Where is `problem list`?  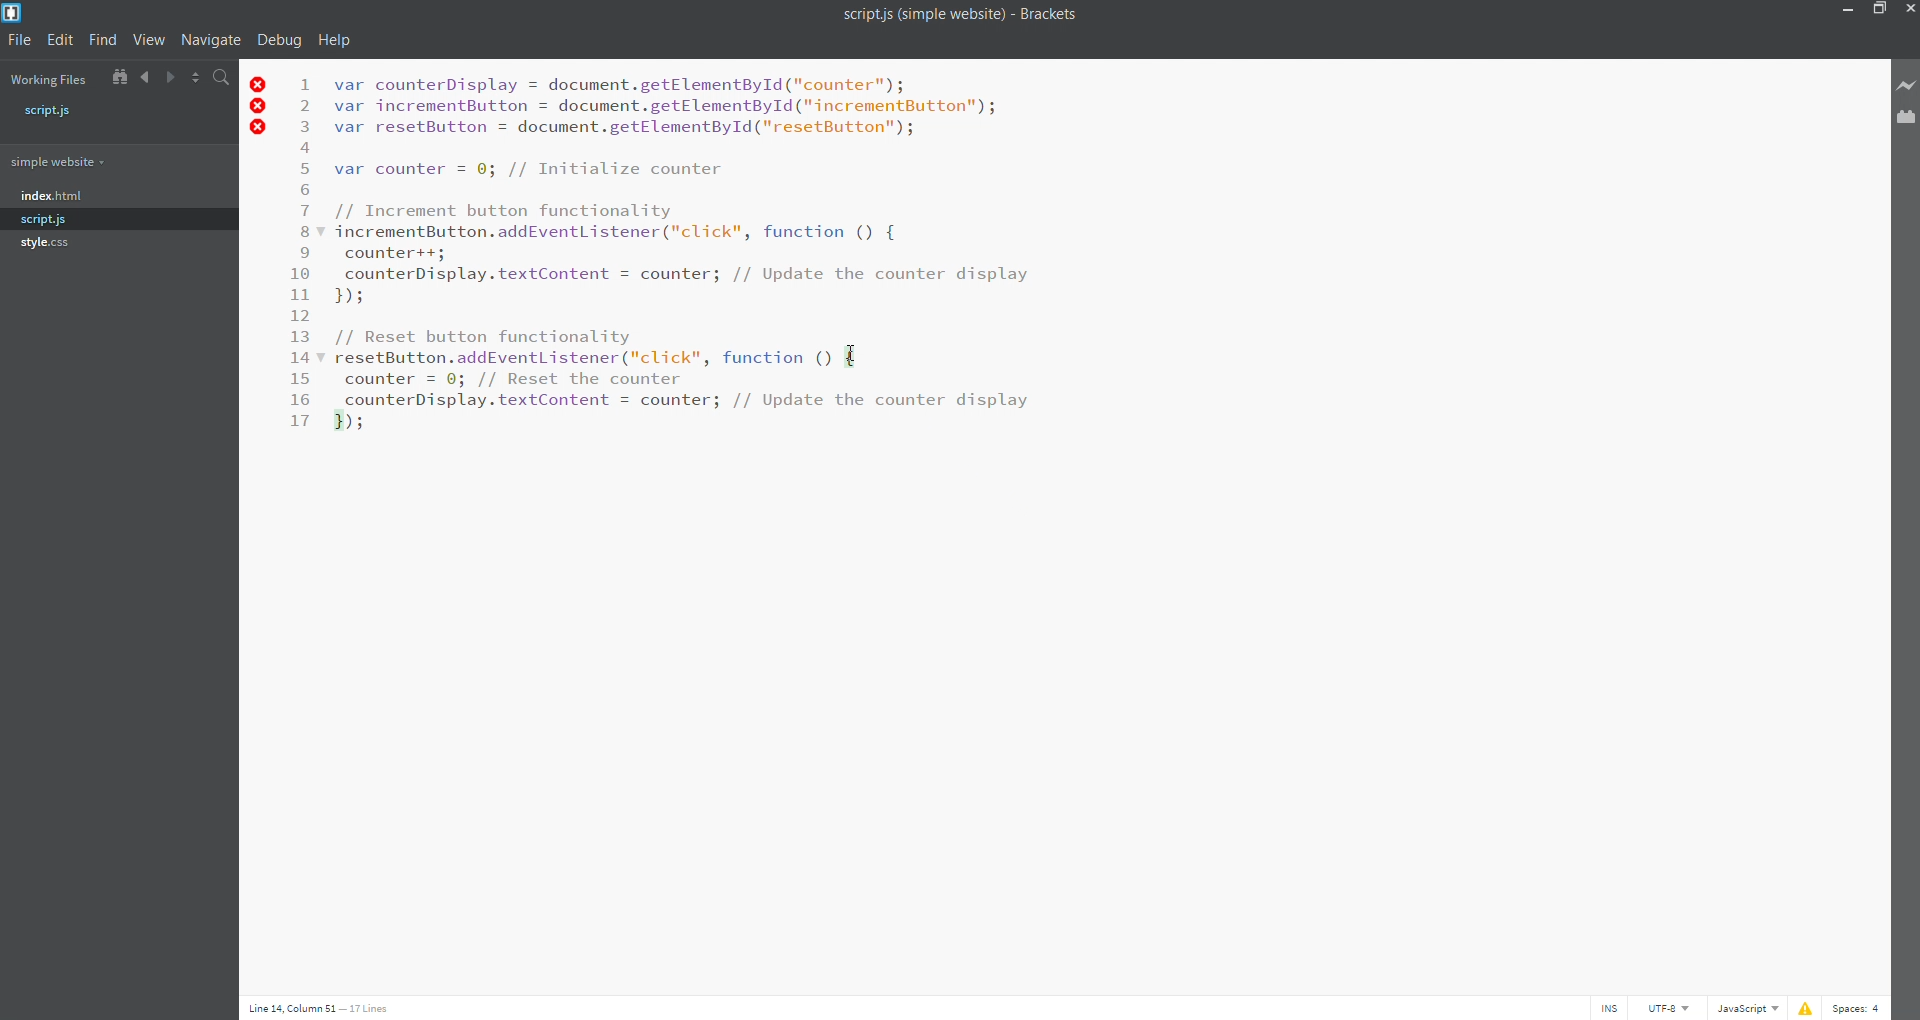
problem list is located at coordinates (1806, 1009).